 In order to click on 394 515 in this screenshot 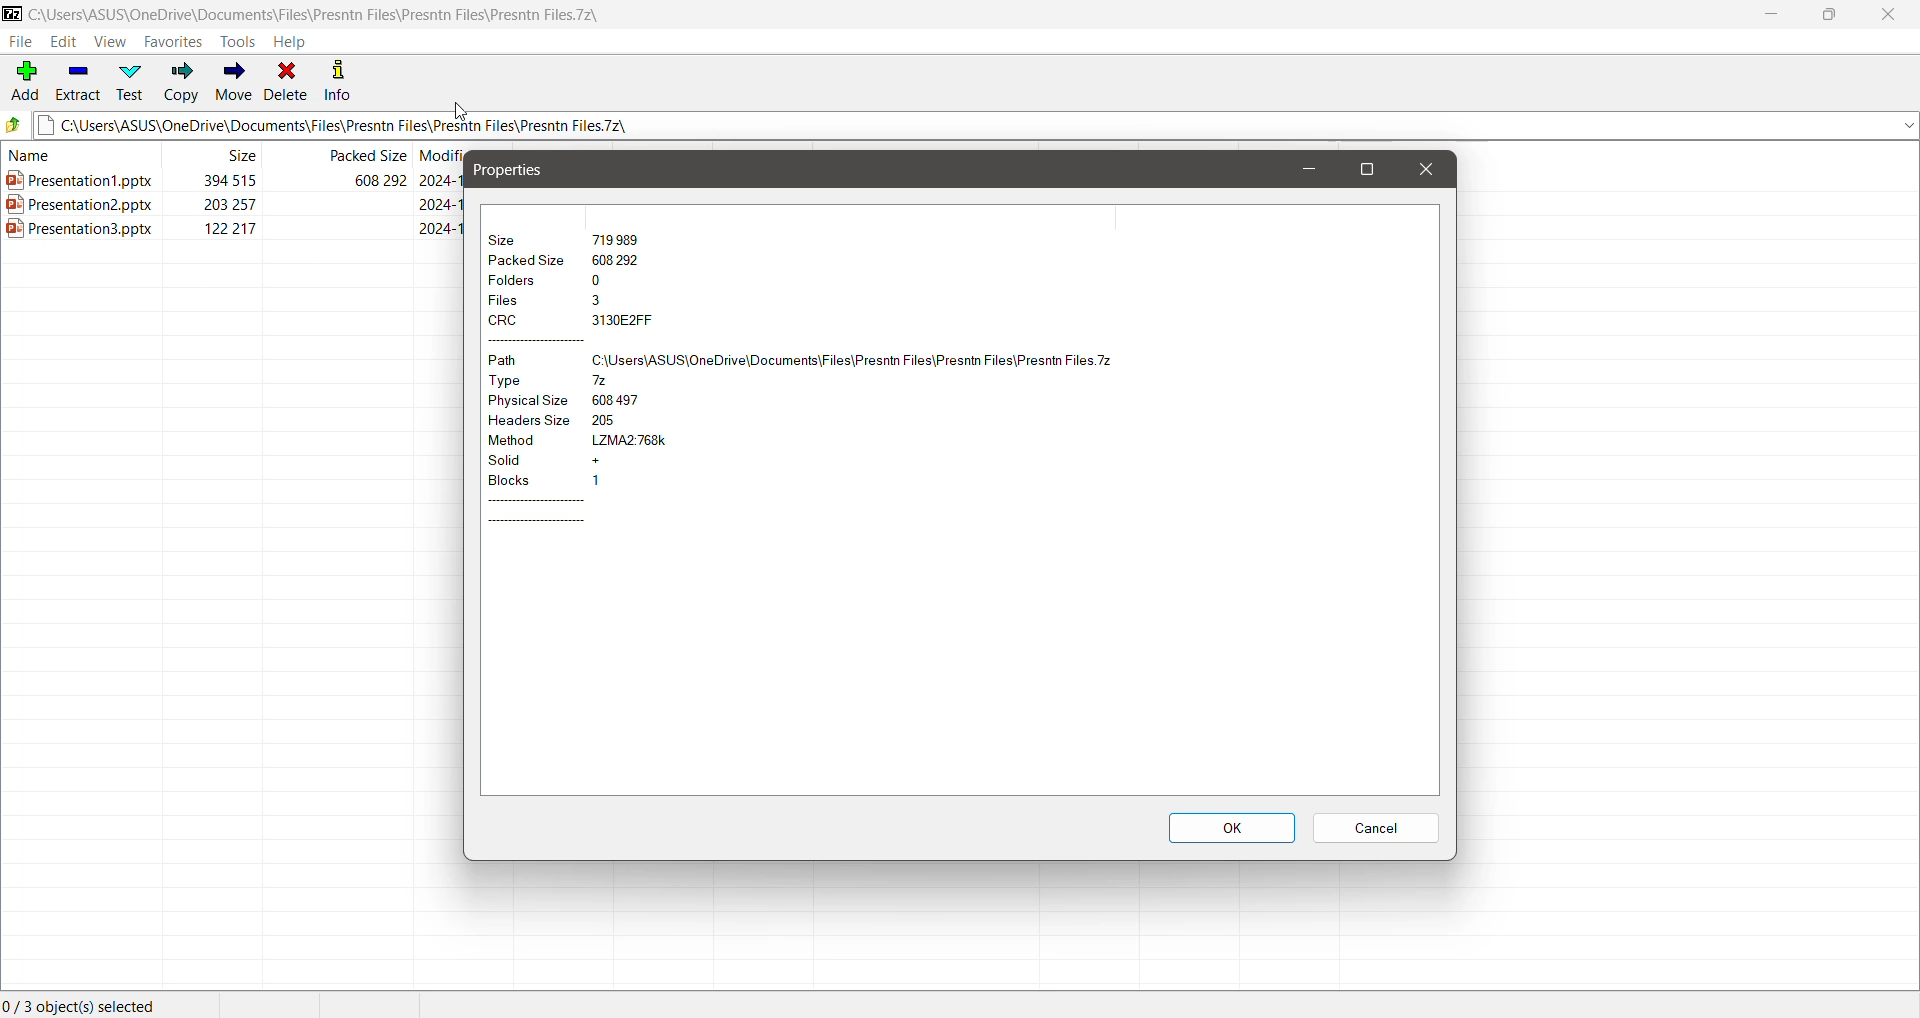, I will do `click(213, 177)`.